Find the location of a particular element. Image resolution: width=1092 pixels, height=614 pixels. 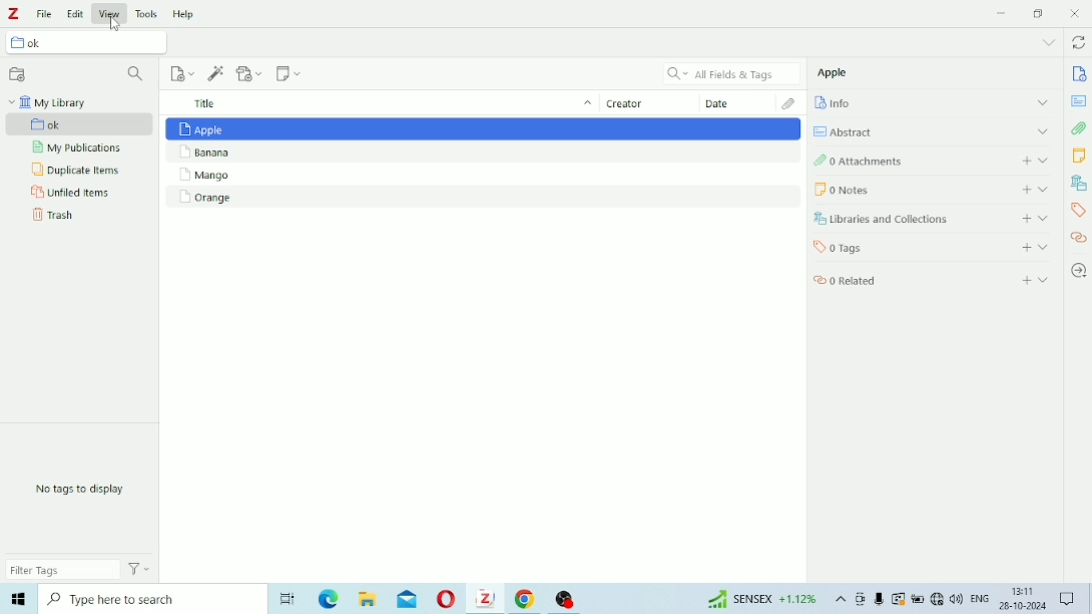

Search All Fields & Tags is located at coordinates (727, 72).